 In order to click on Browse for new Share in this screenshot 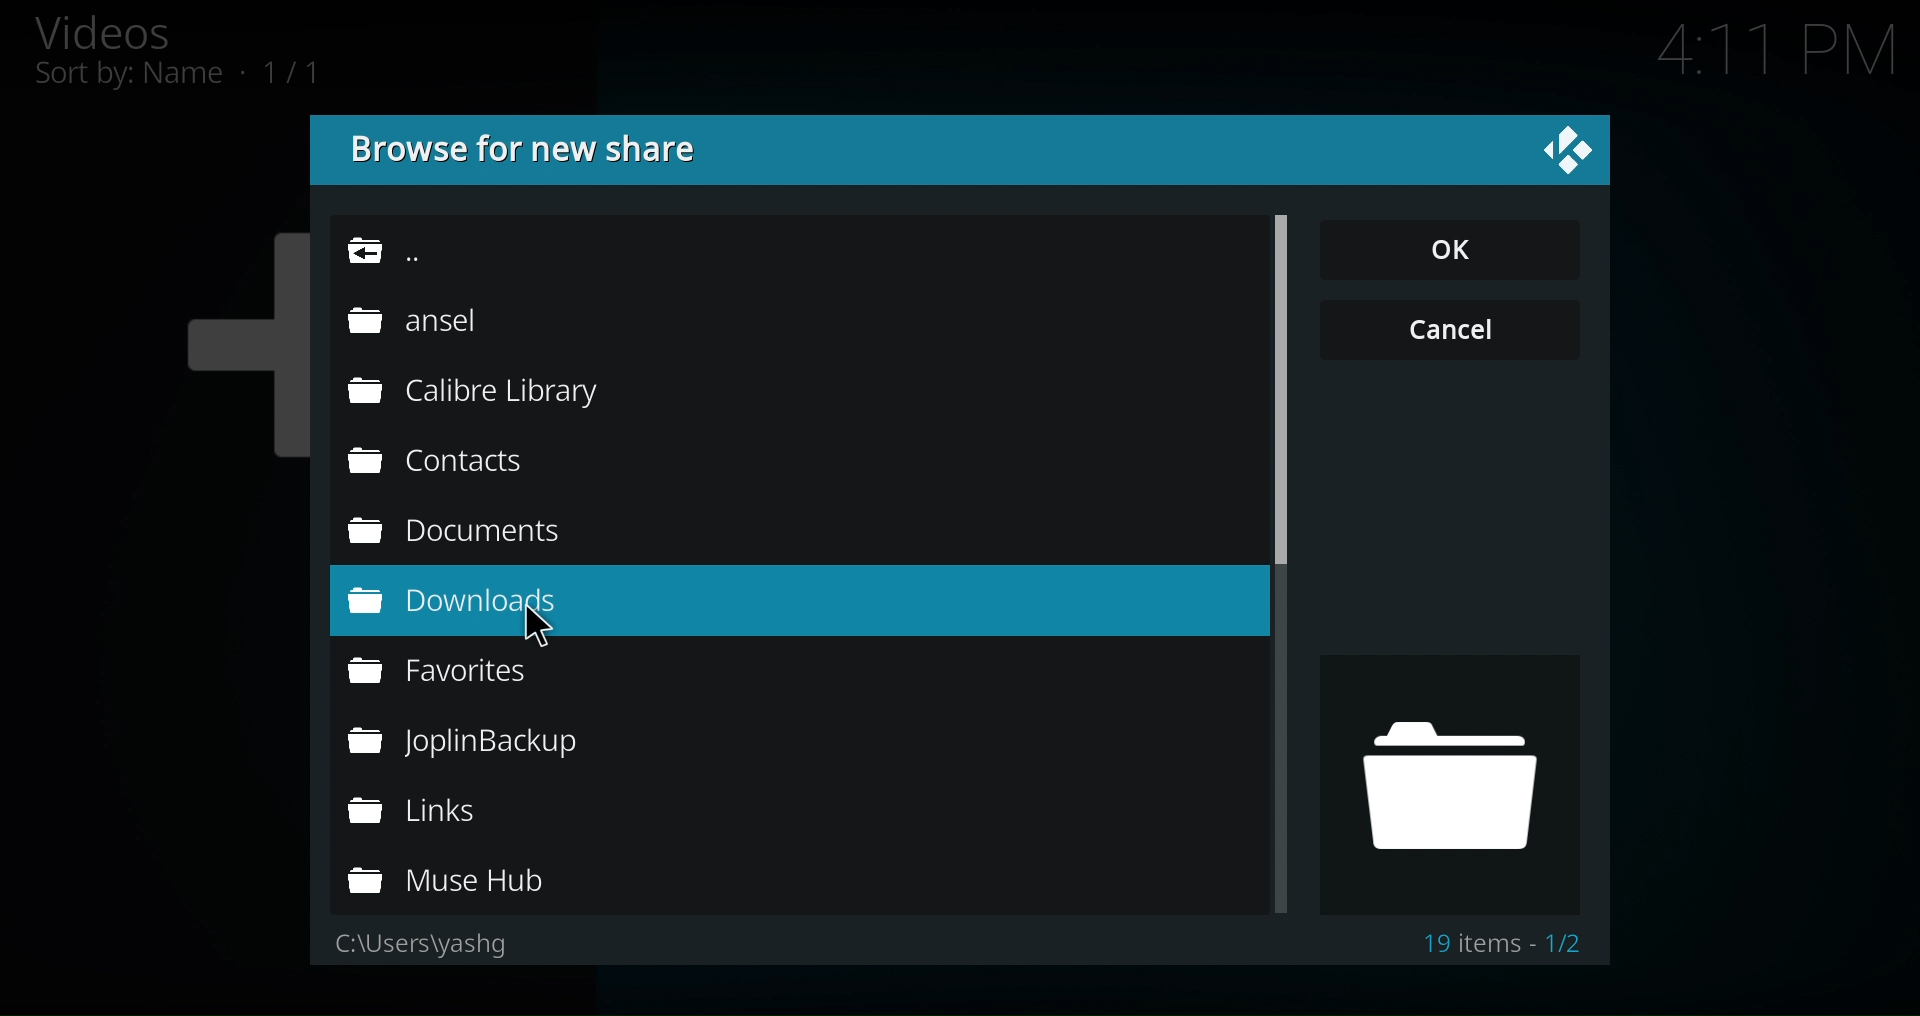, I will do `click(532, 153)`.